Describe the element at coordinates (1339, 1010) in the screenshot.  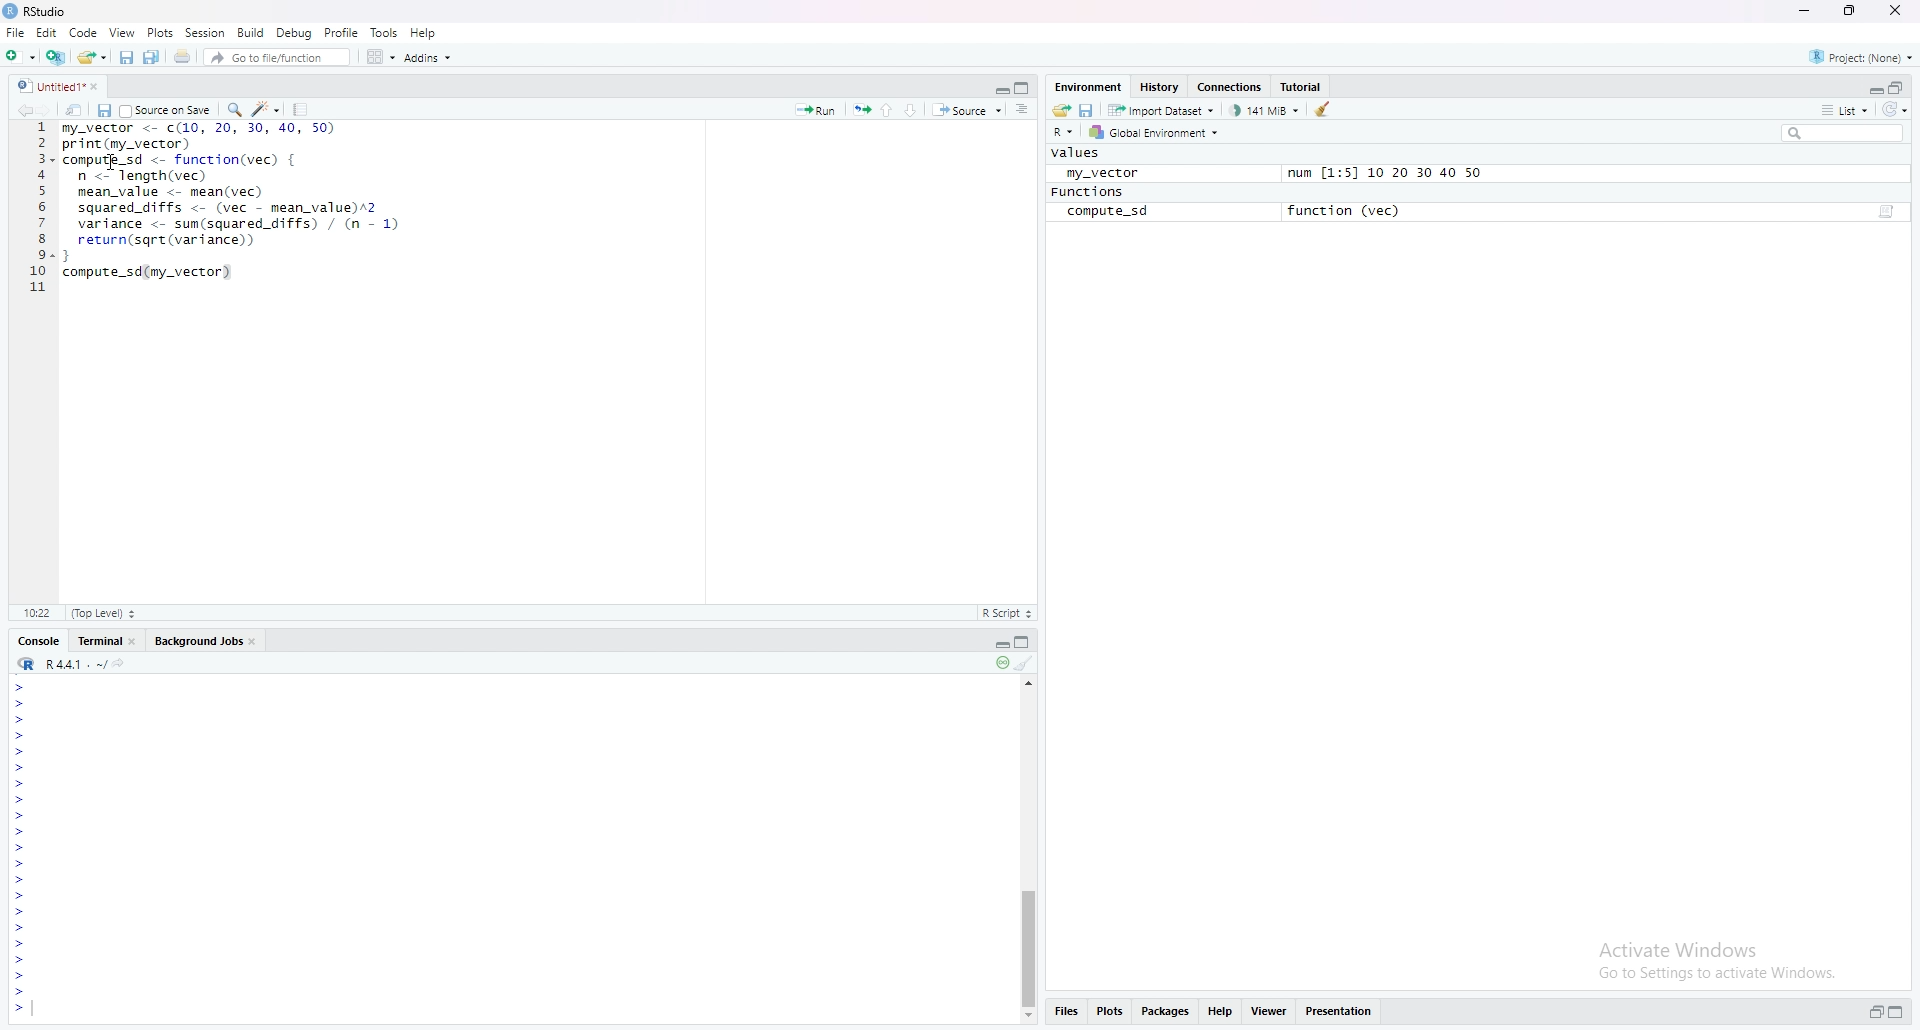
I see `Presentation` at that location.